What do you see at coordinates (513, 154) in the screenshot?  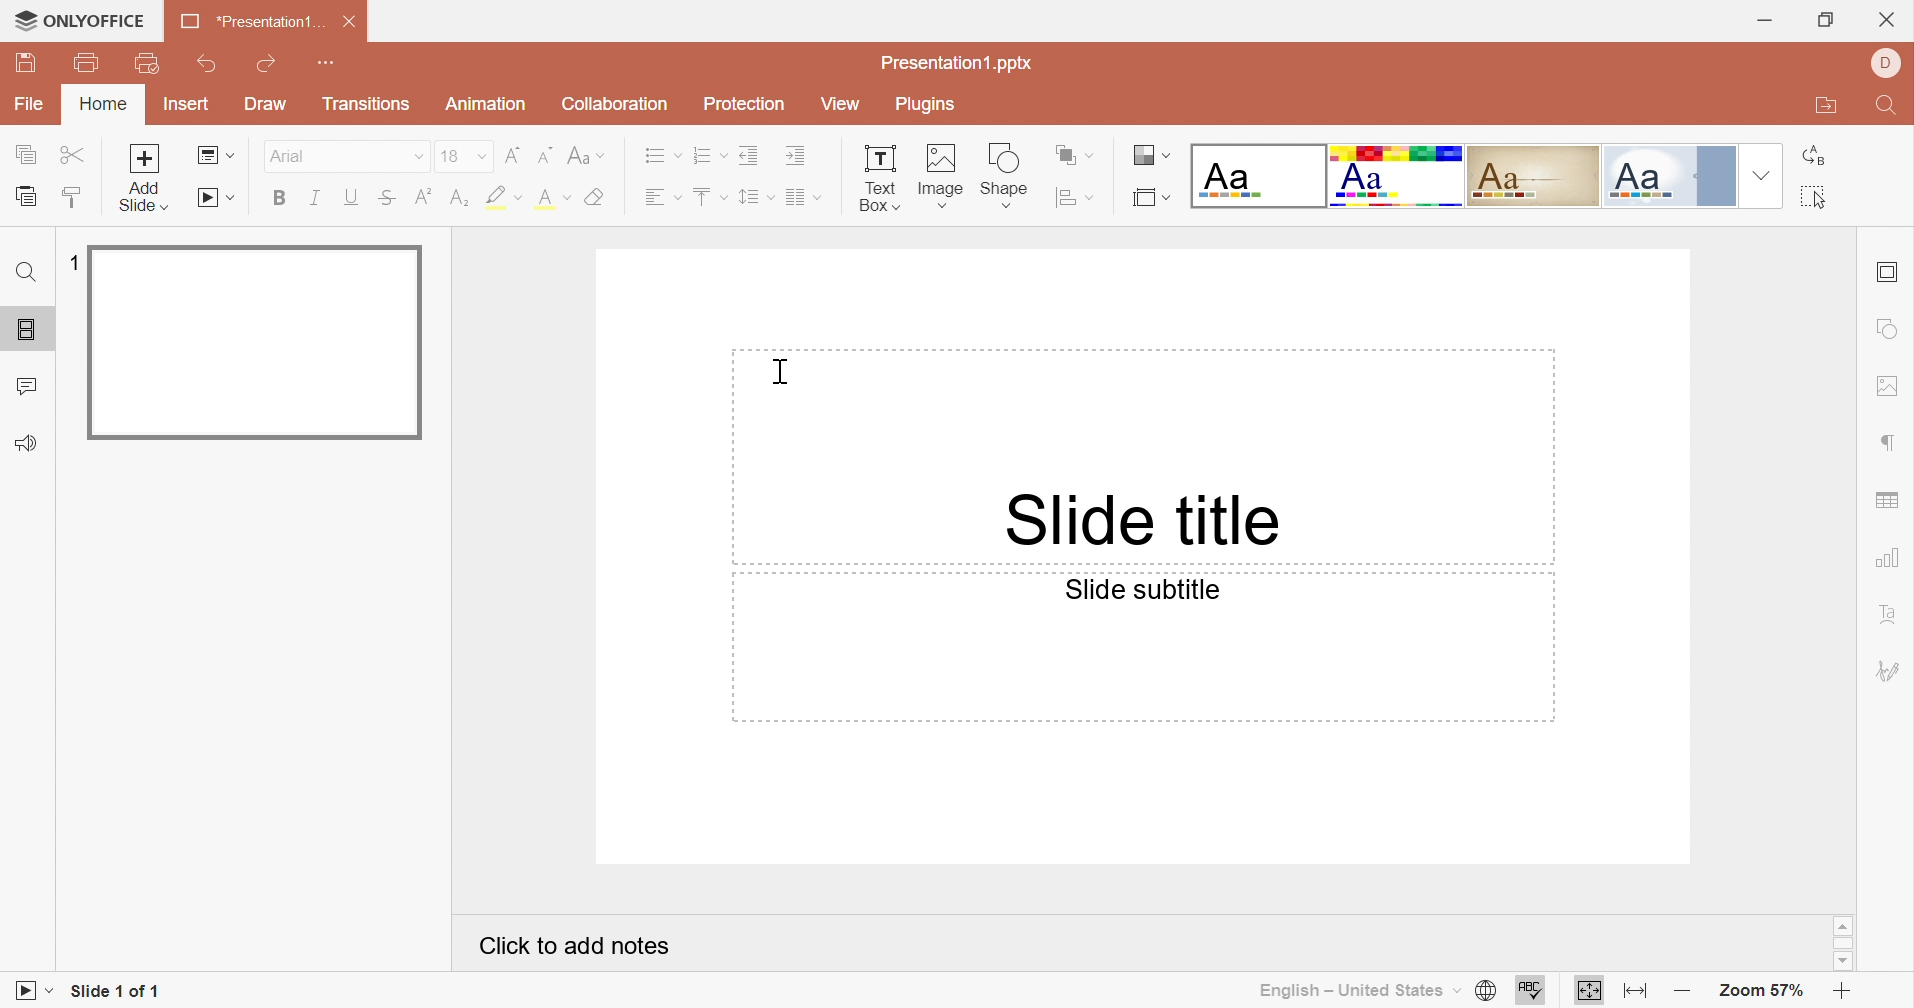 I see `Increment font size` at bounding box center [513, 154].